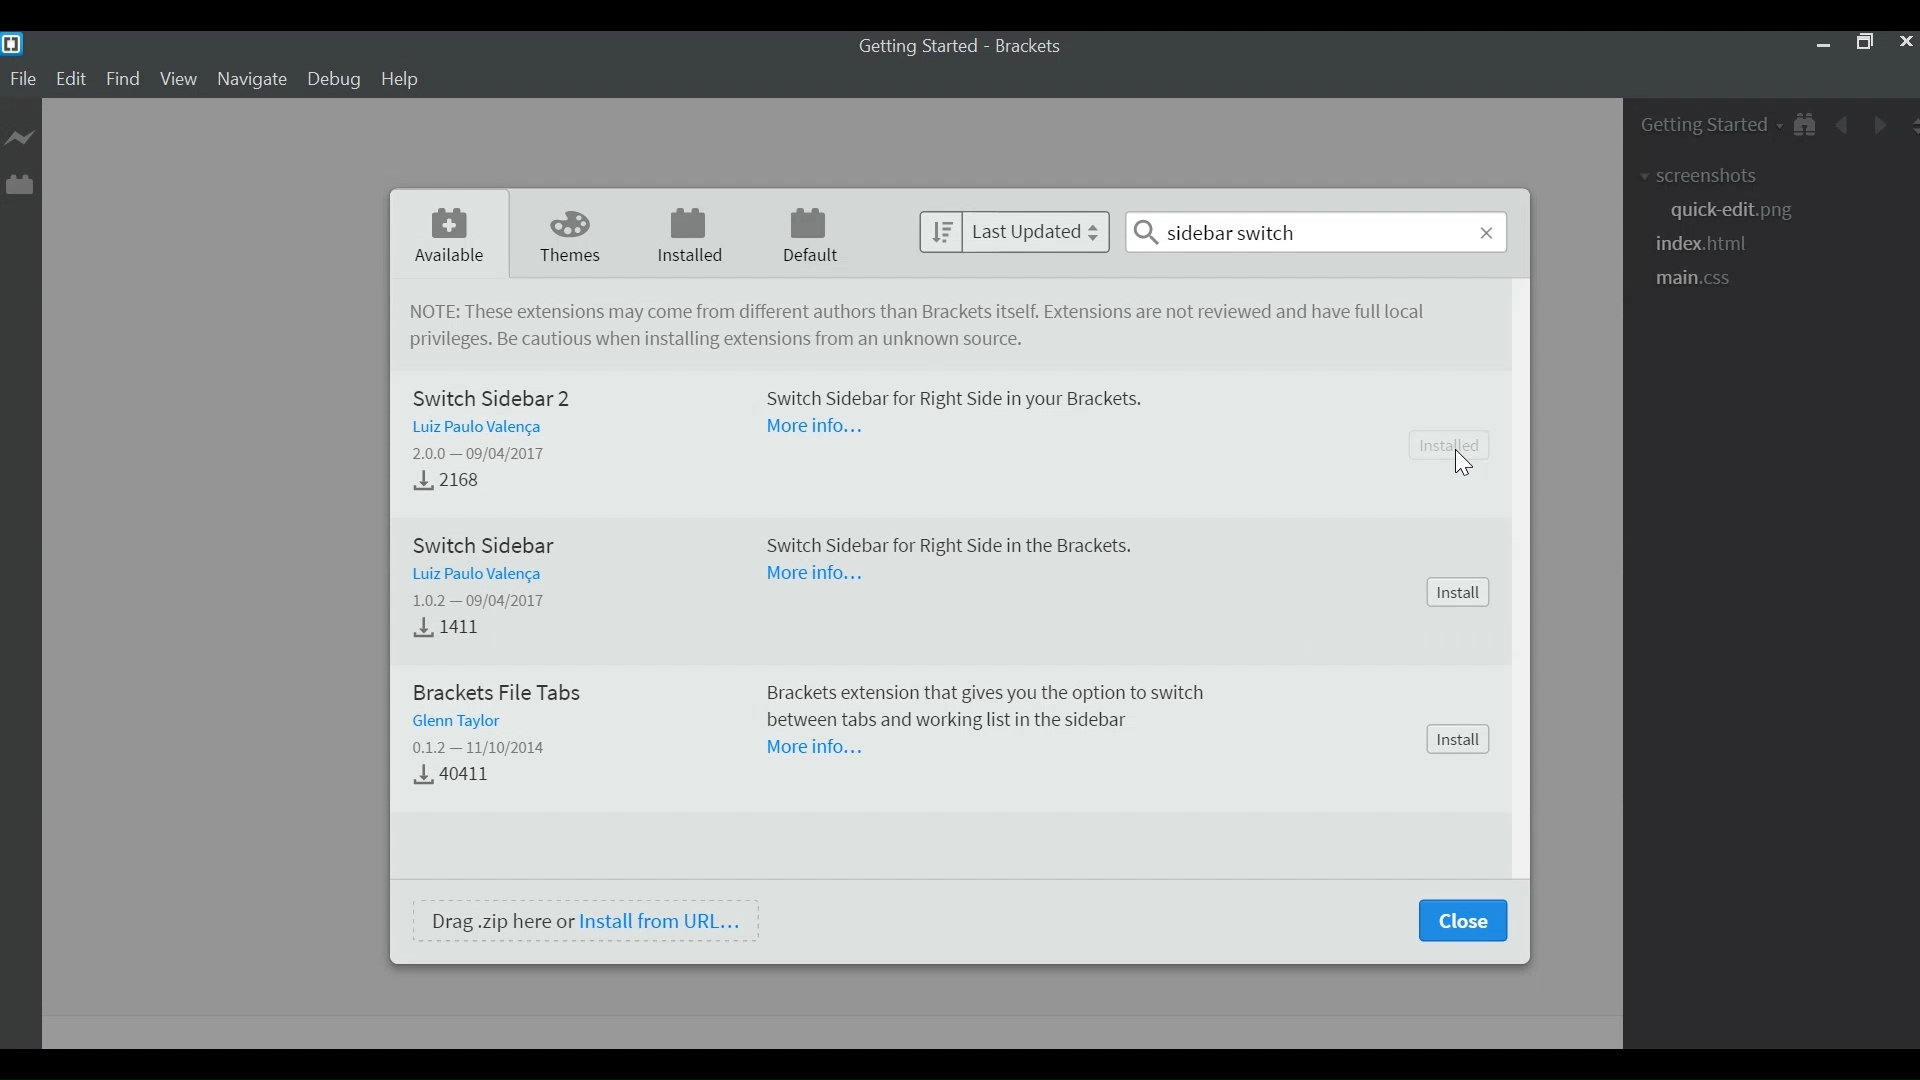  What do you see at coordinates (403, 79) in the screenshot?
I see `Help` at bounding box center [403, 79].